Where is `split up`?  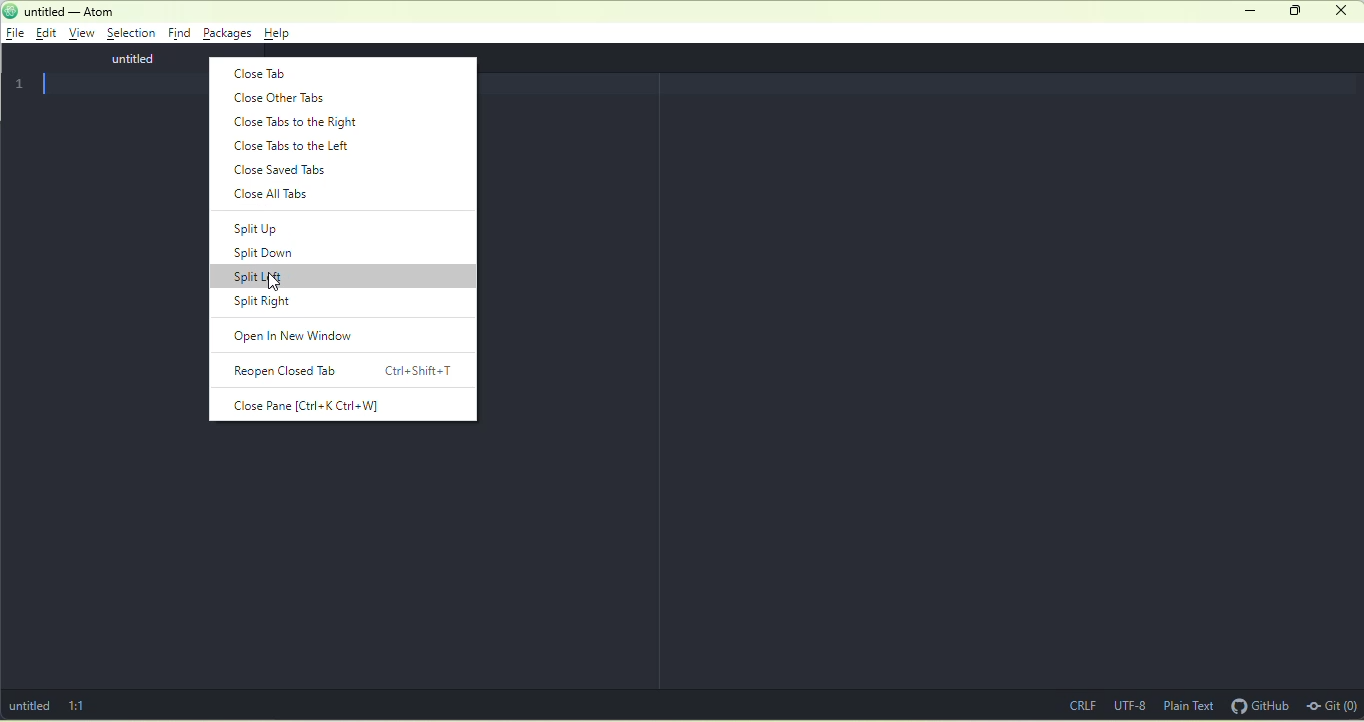 split up is located at coordinates (260, 227).